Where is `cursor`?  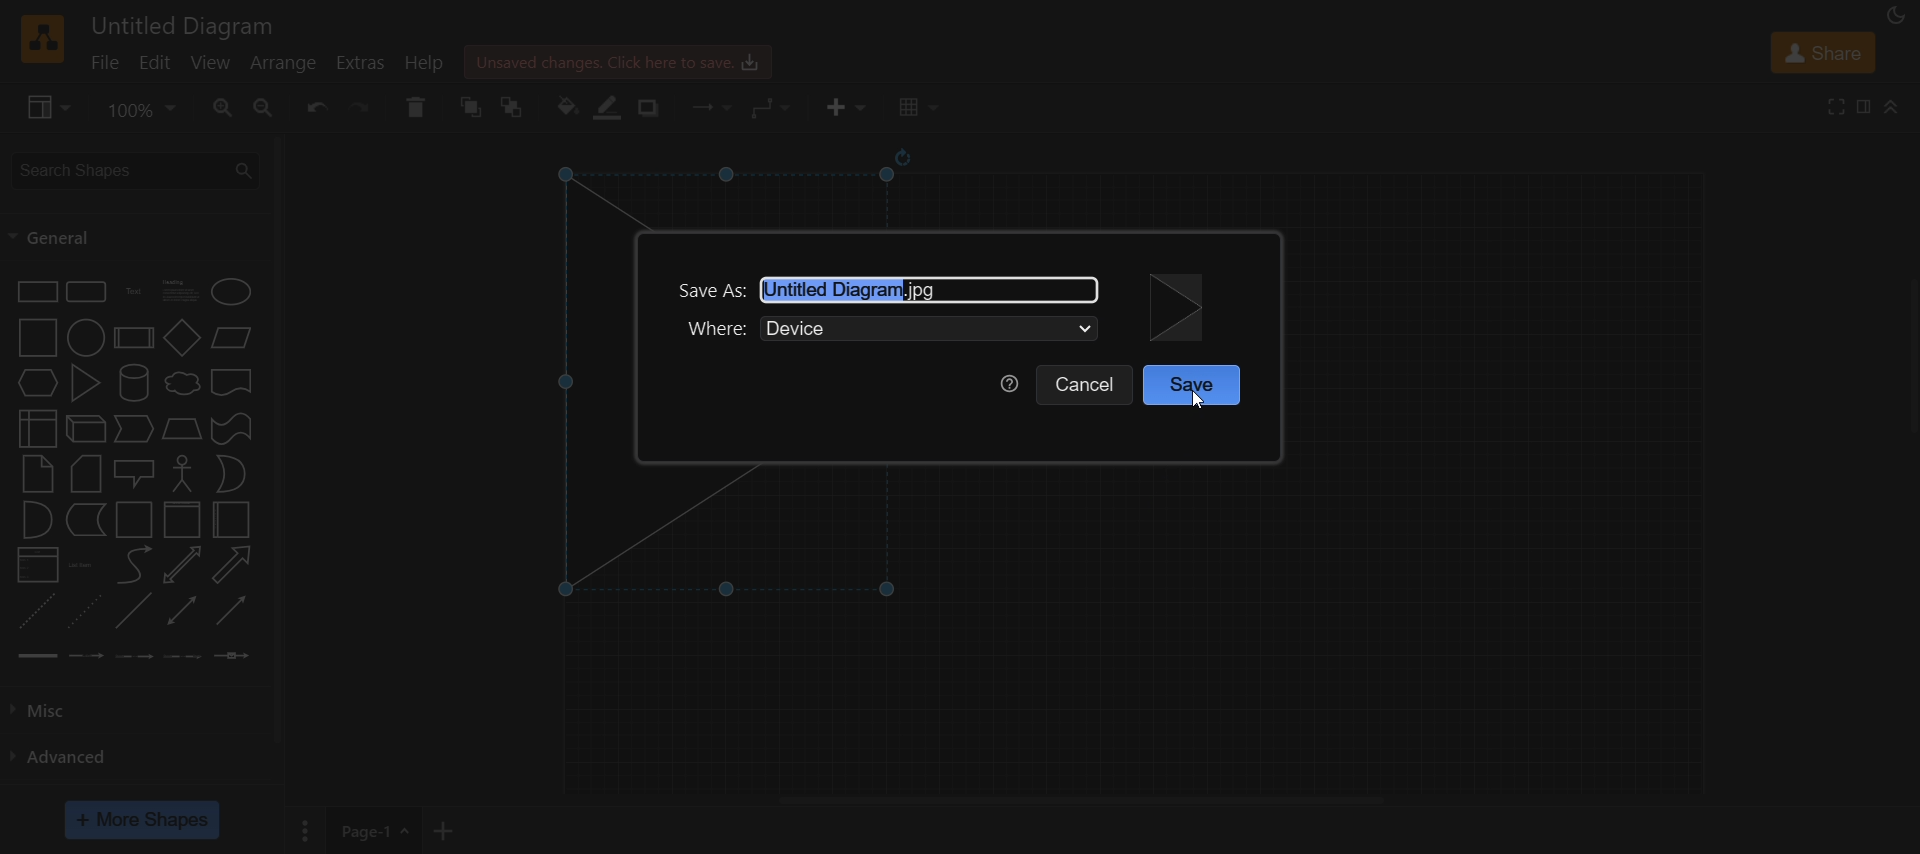 cursor is located at coordinates (1196, 401).